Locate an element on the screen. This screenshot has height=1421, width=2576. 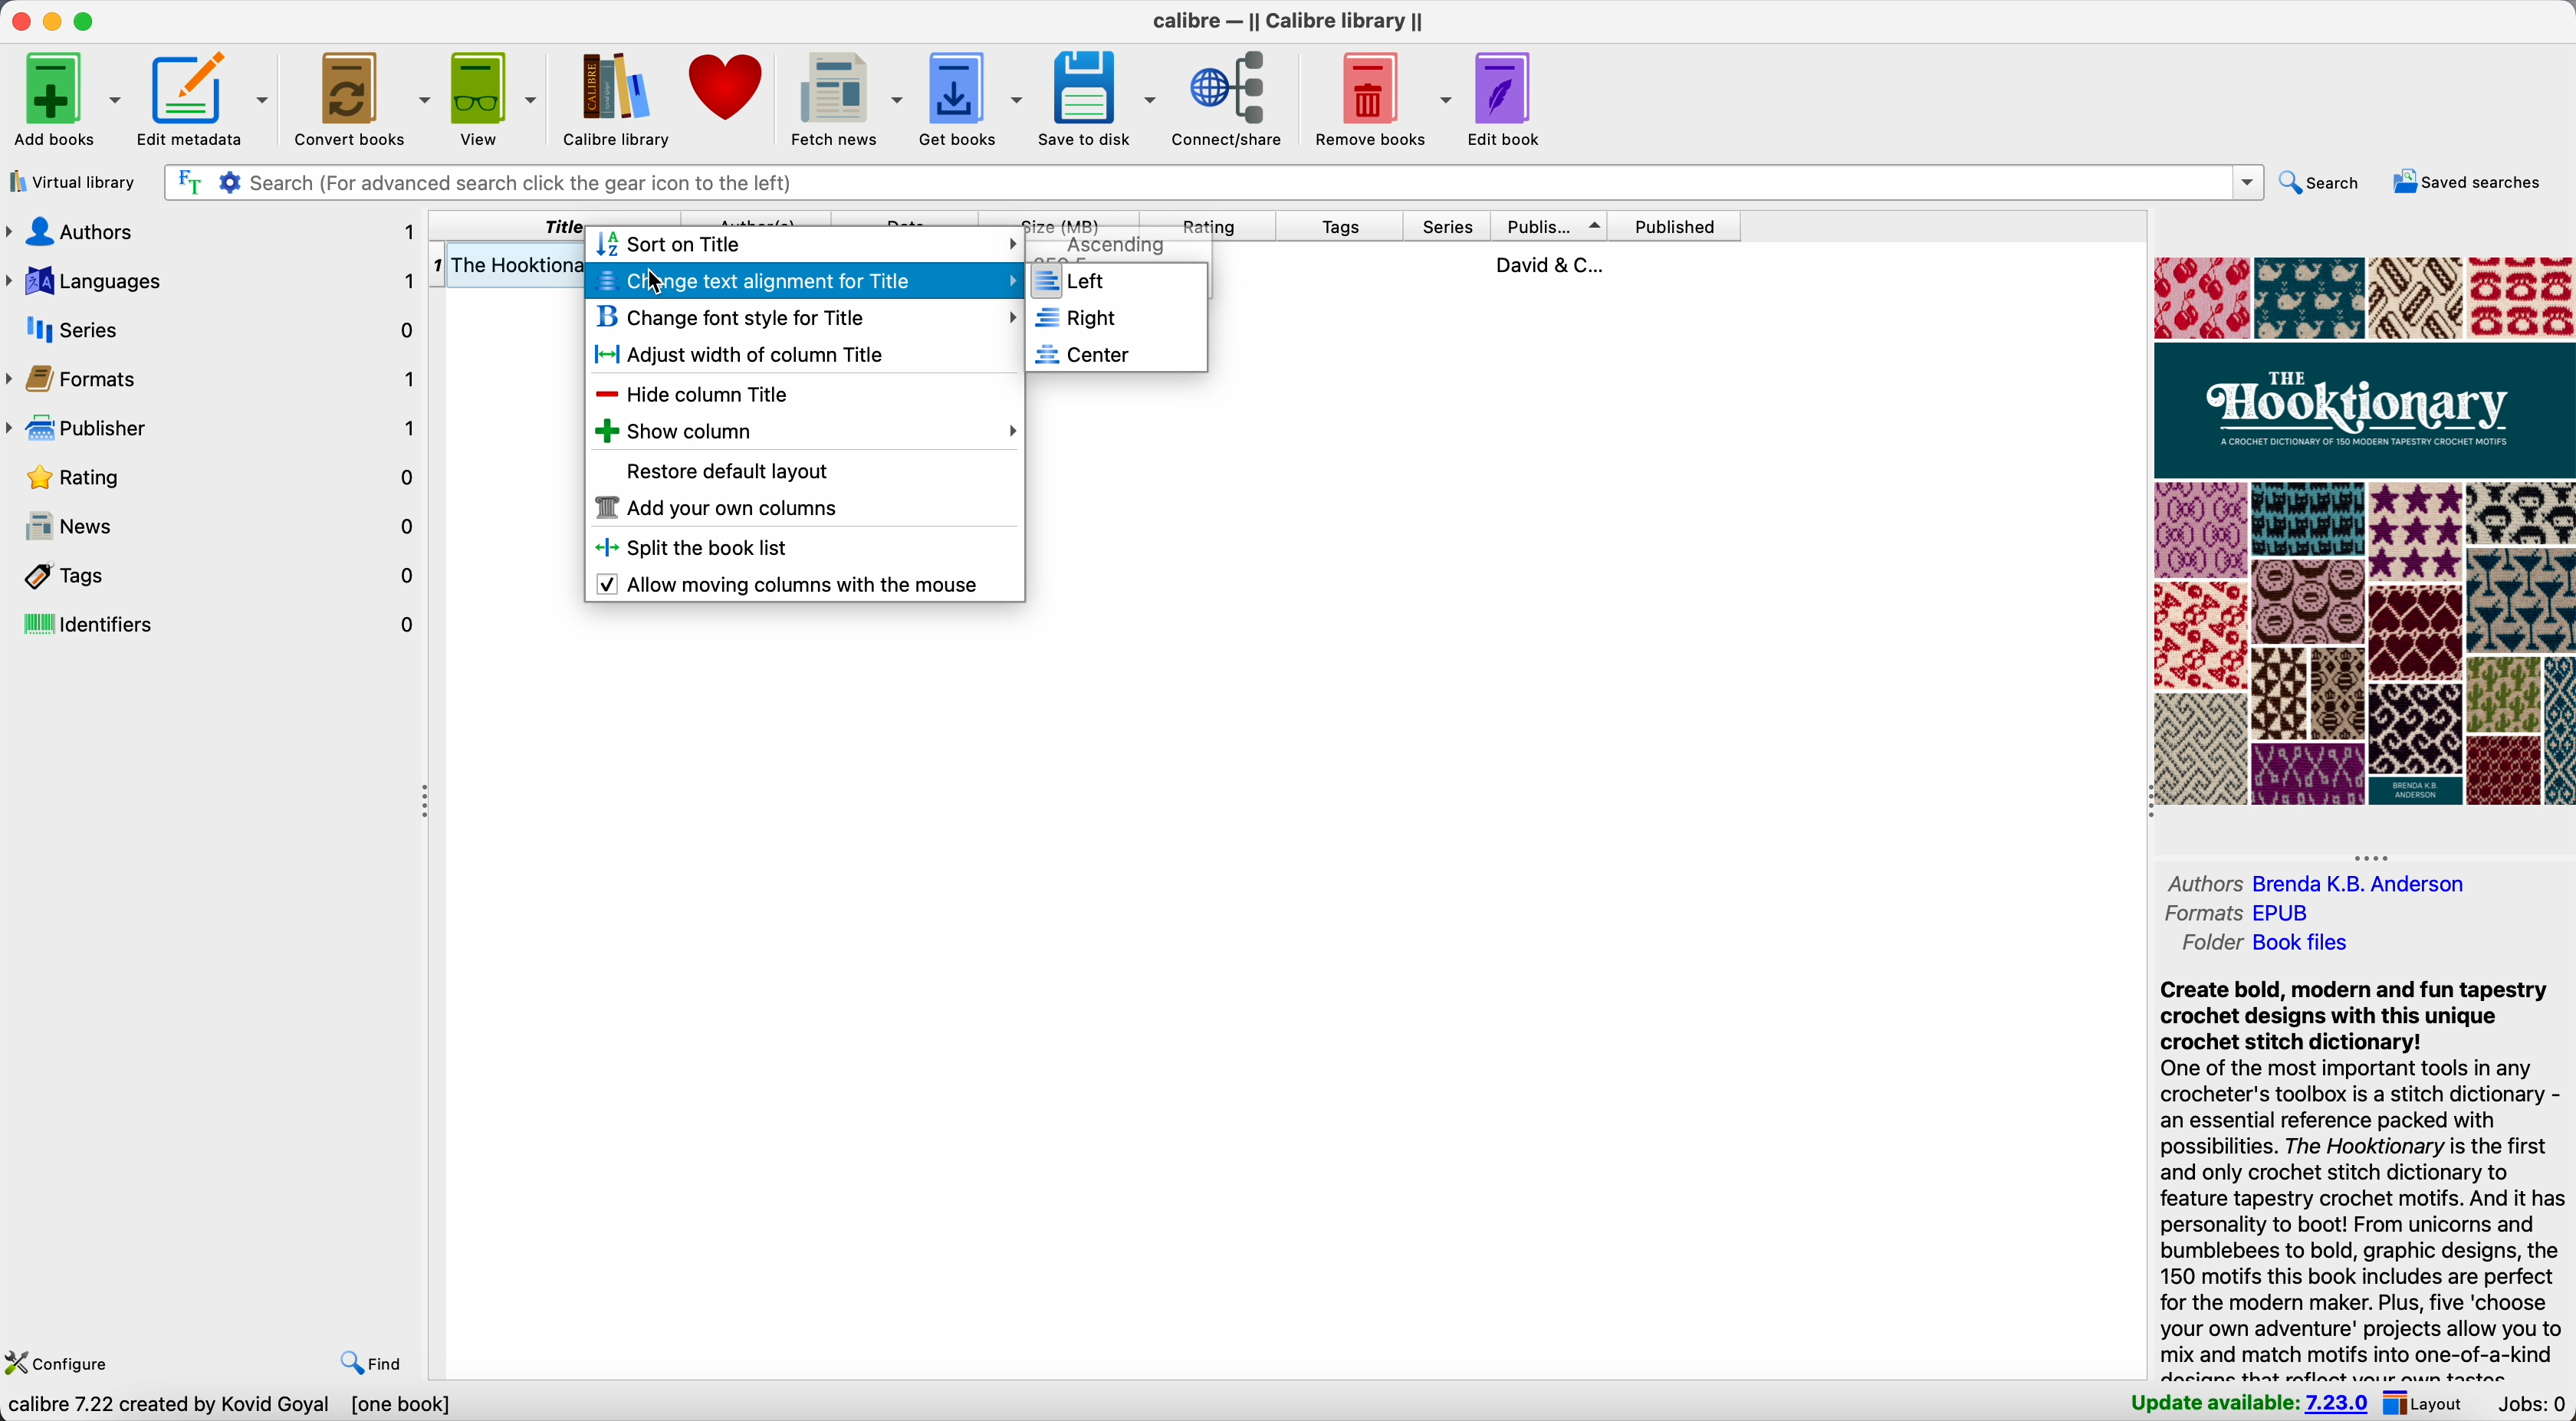
add your own columns is located at coordinates (718, 508).